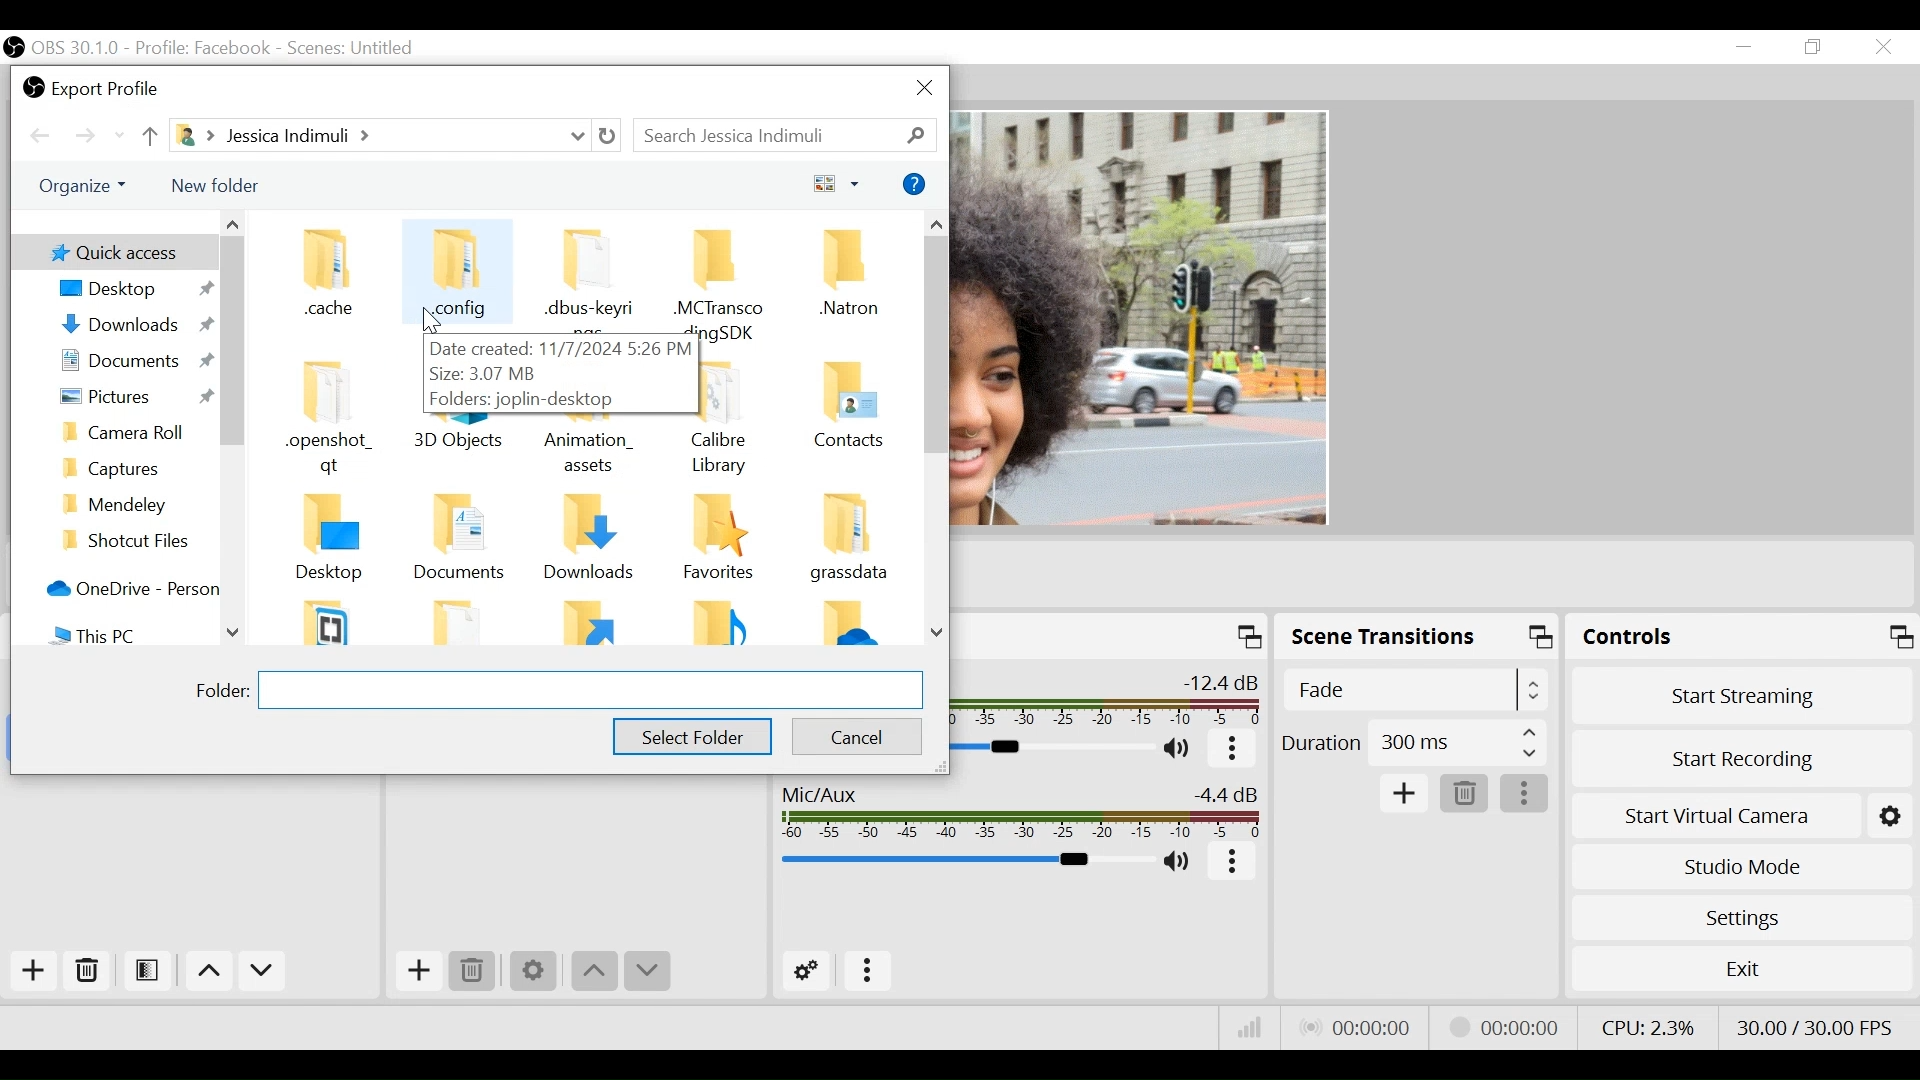 This screenshot has width=1920, height=1080. Describe the element at coordinates (112, 251) in the screenshot. I see `Quick Access` at that location.